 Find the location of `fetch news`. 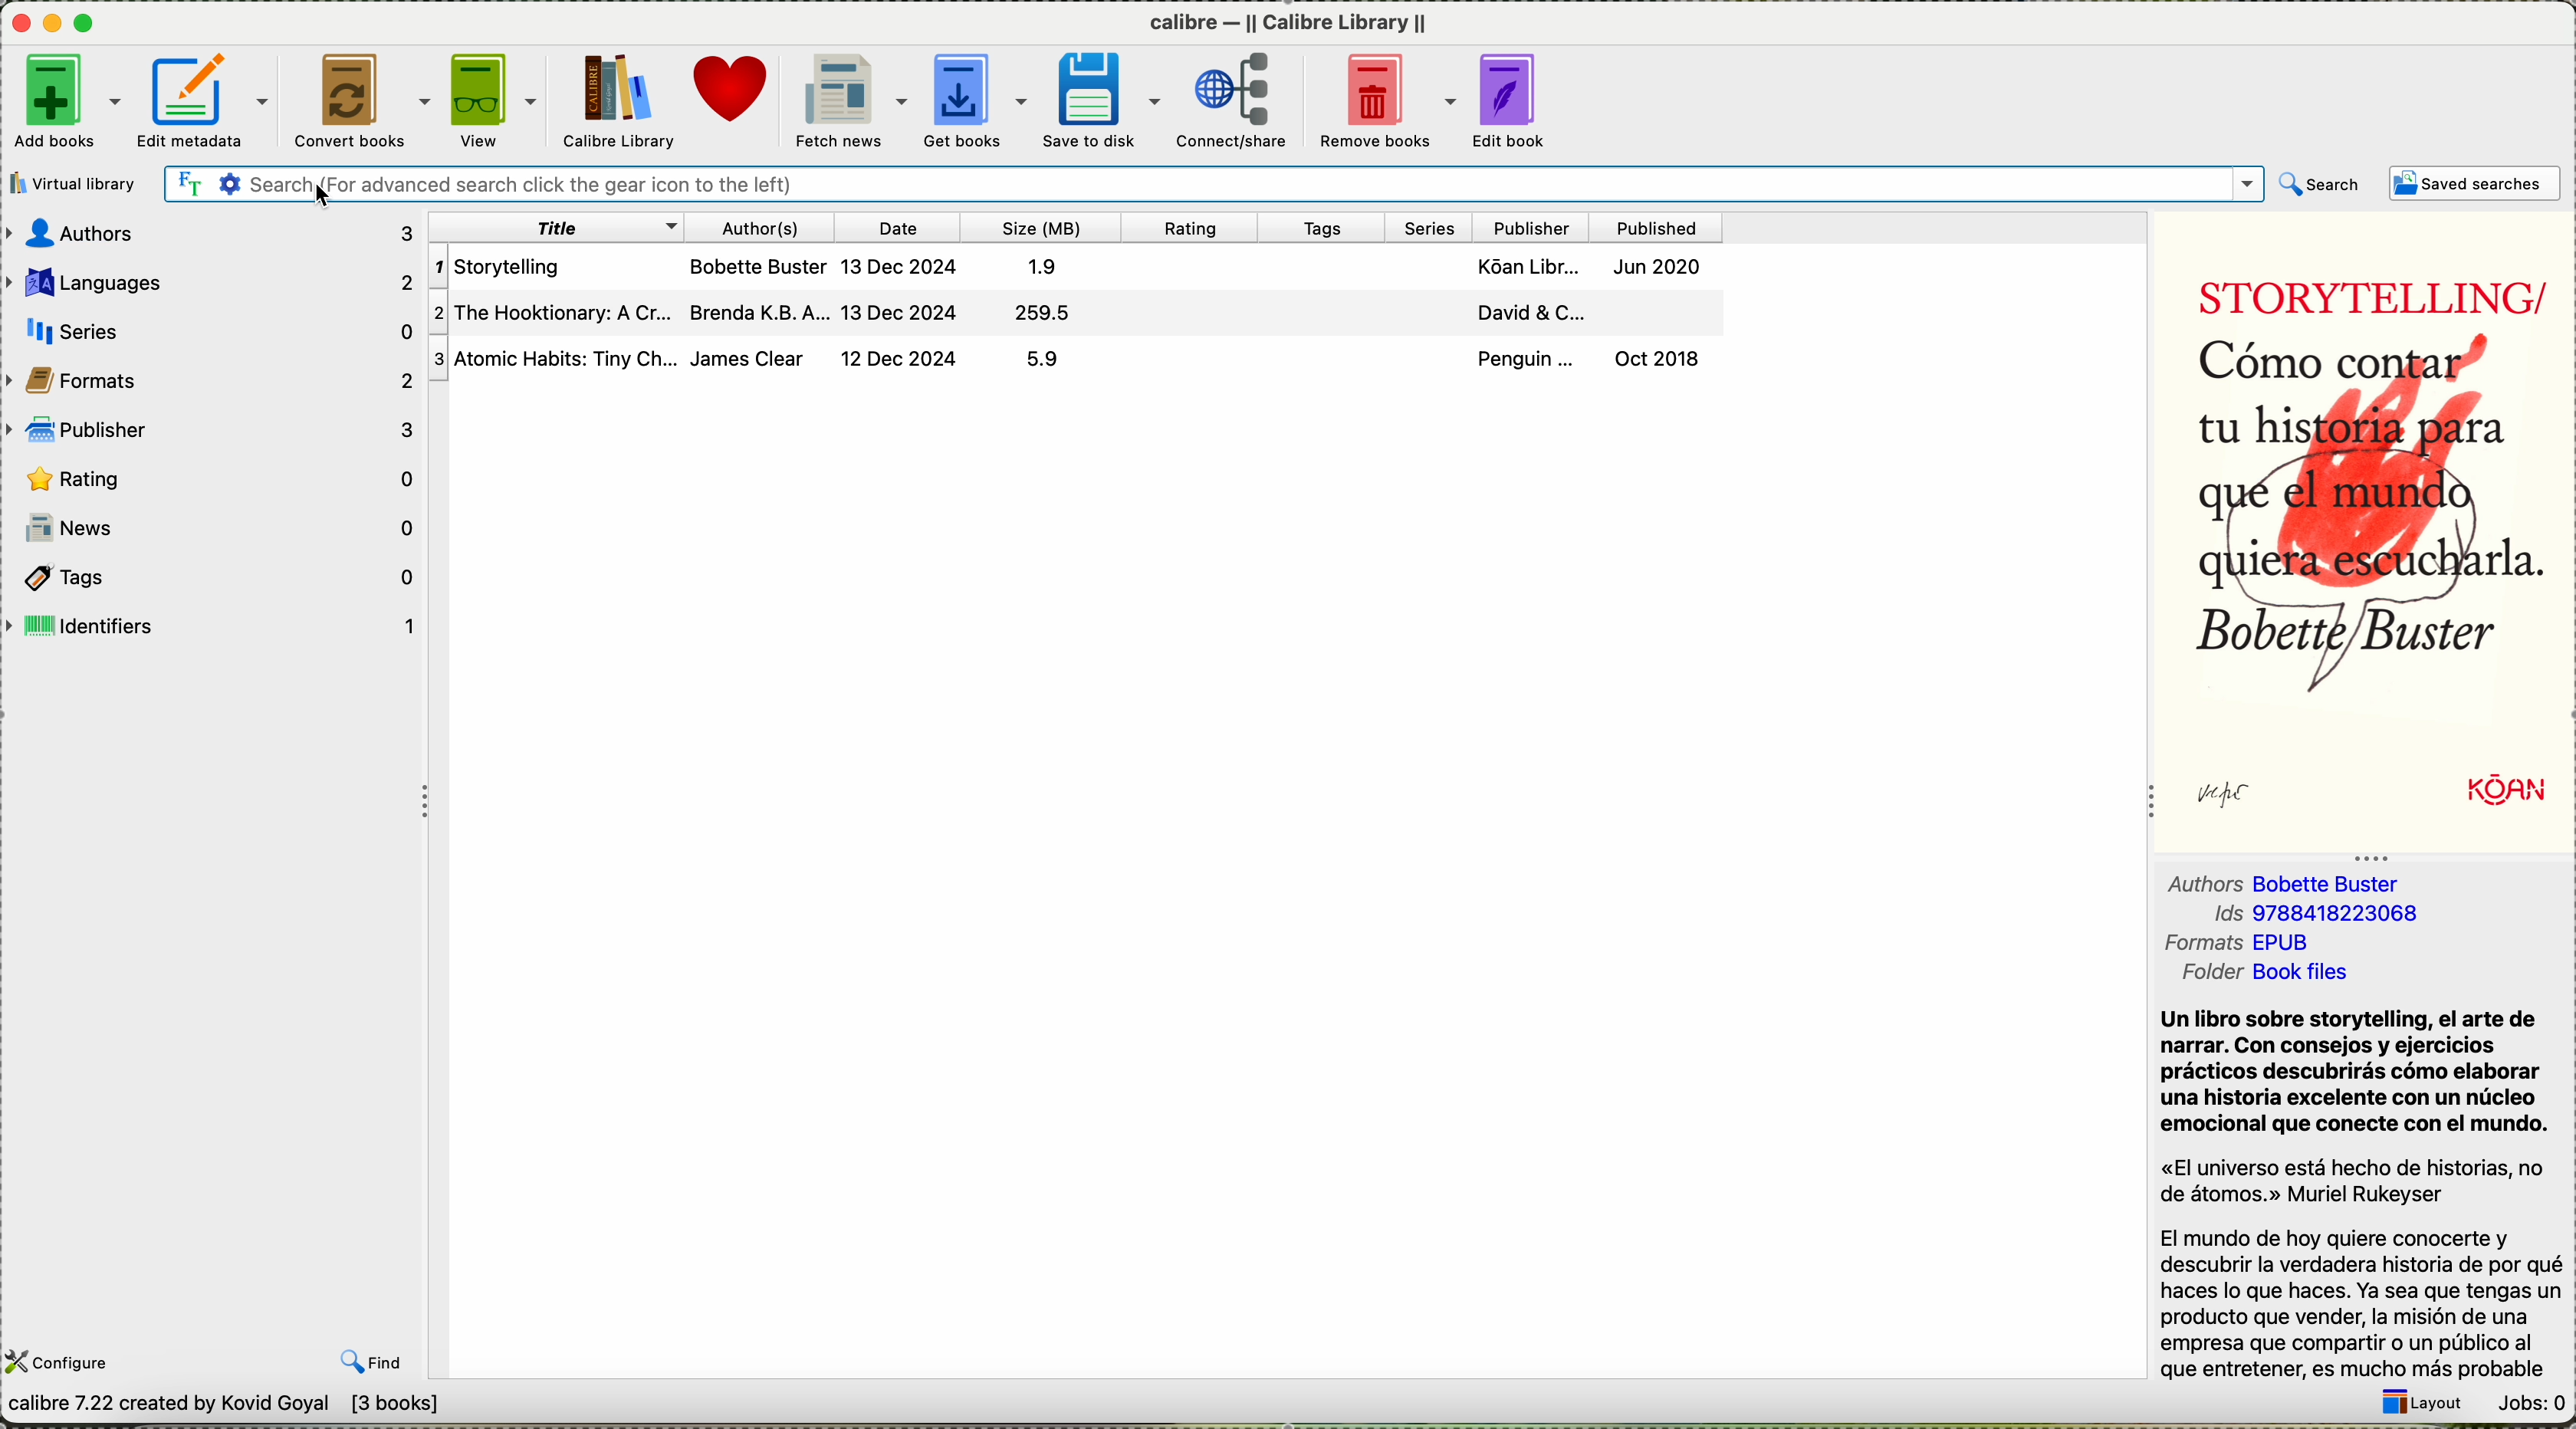

fetch news is located at coordinates (848, 100).